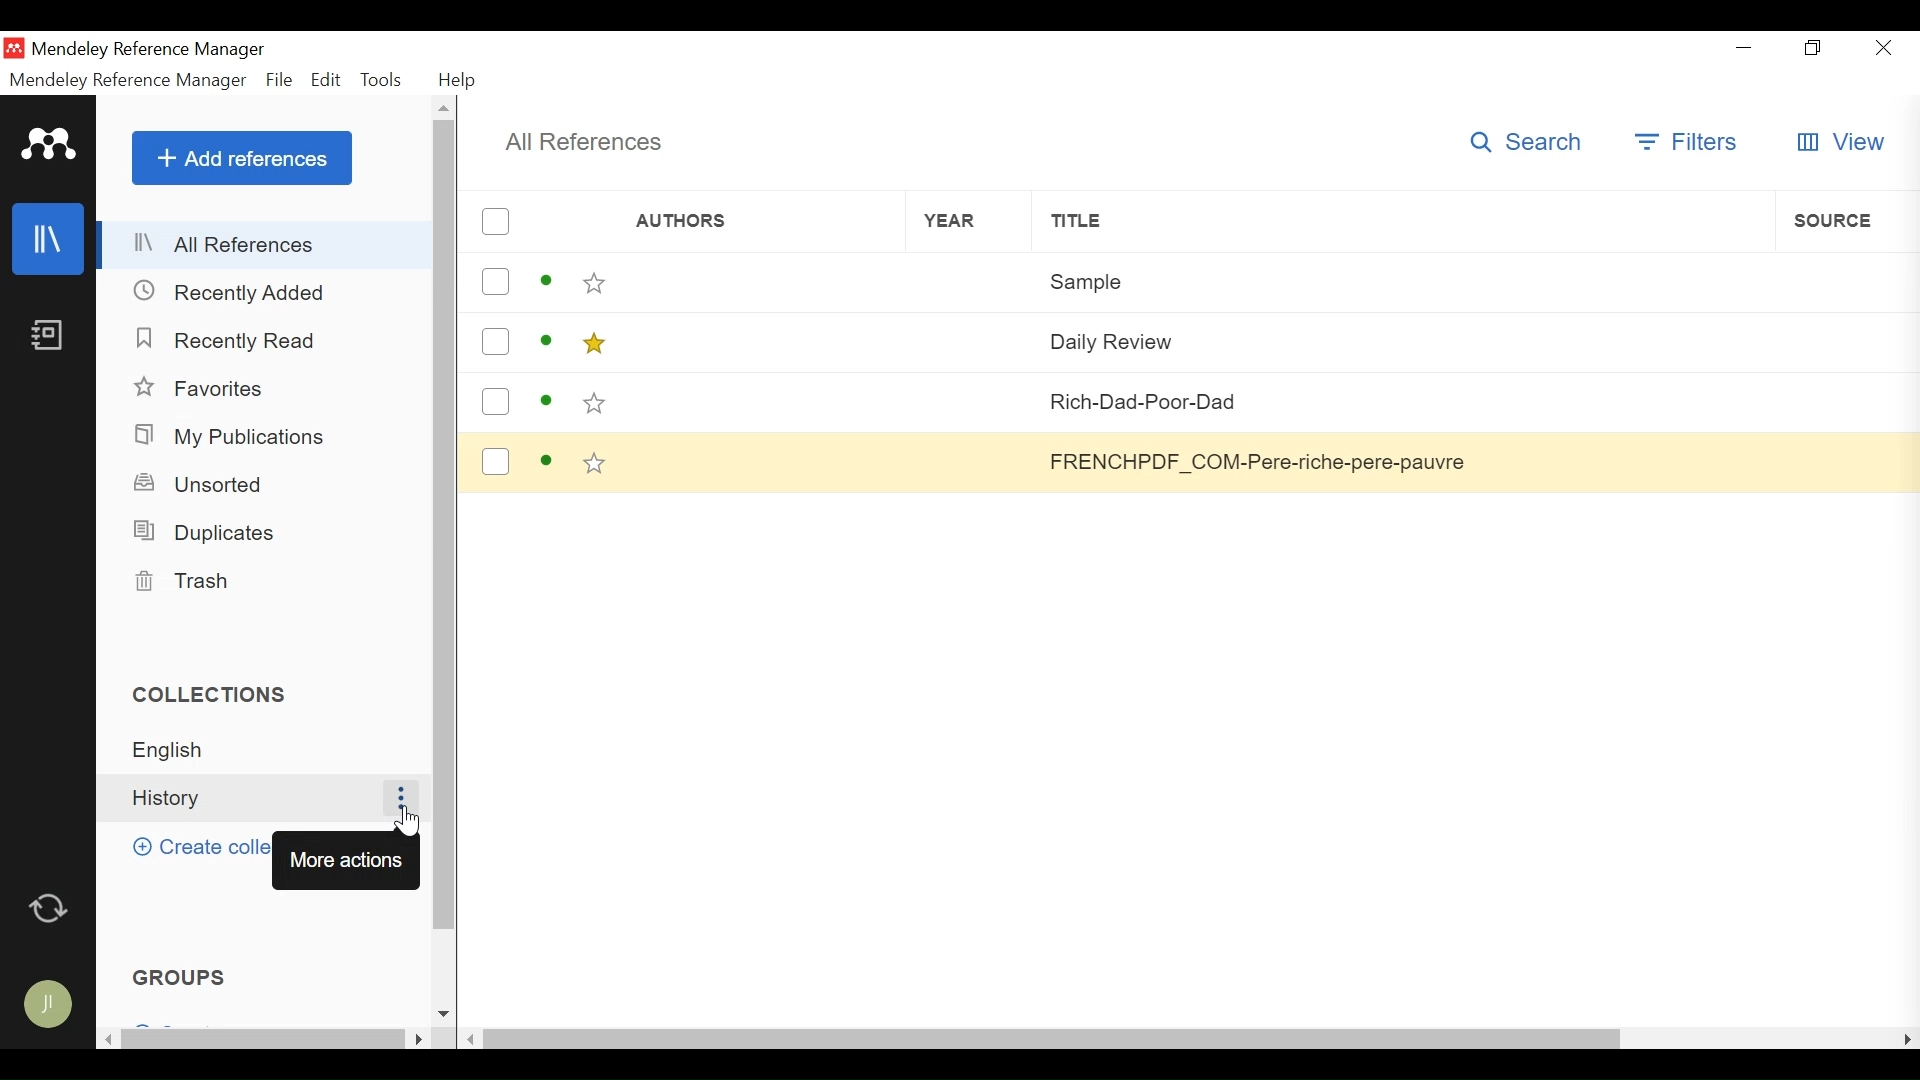 This screenshot has width=1920, height=1080. What do you see at coordinates (592, 344) in the screenshot?
I see `Toggle favorites` at bounding box center [592, 344].